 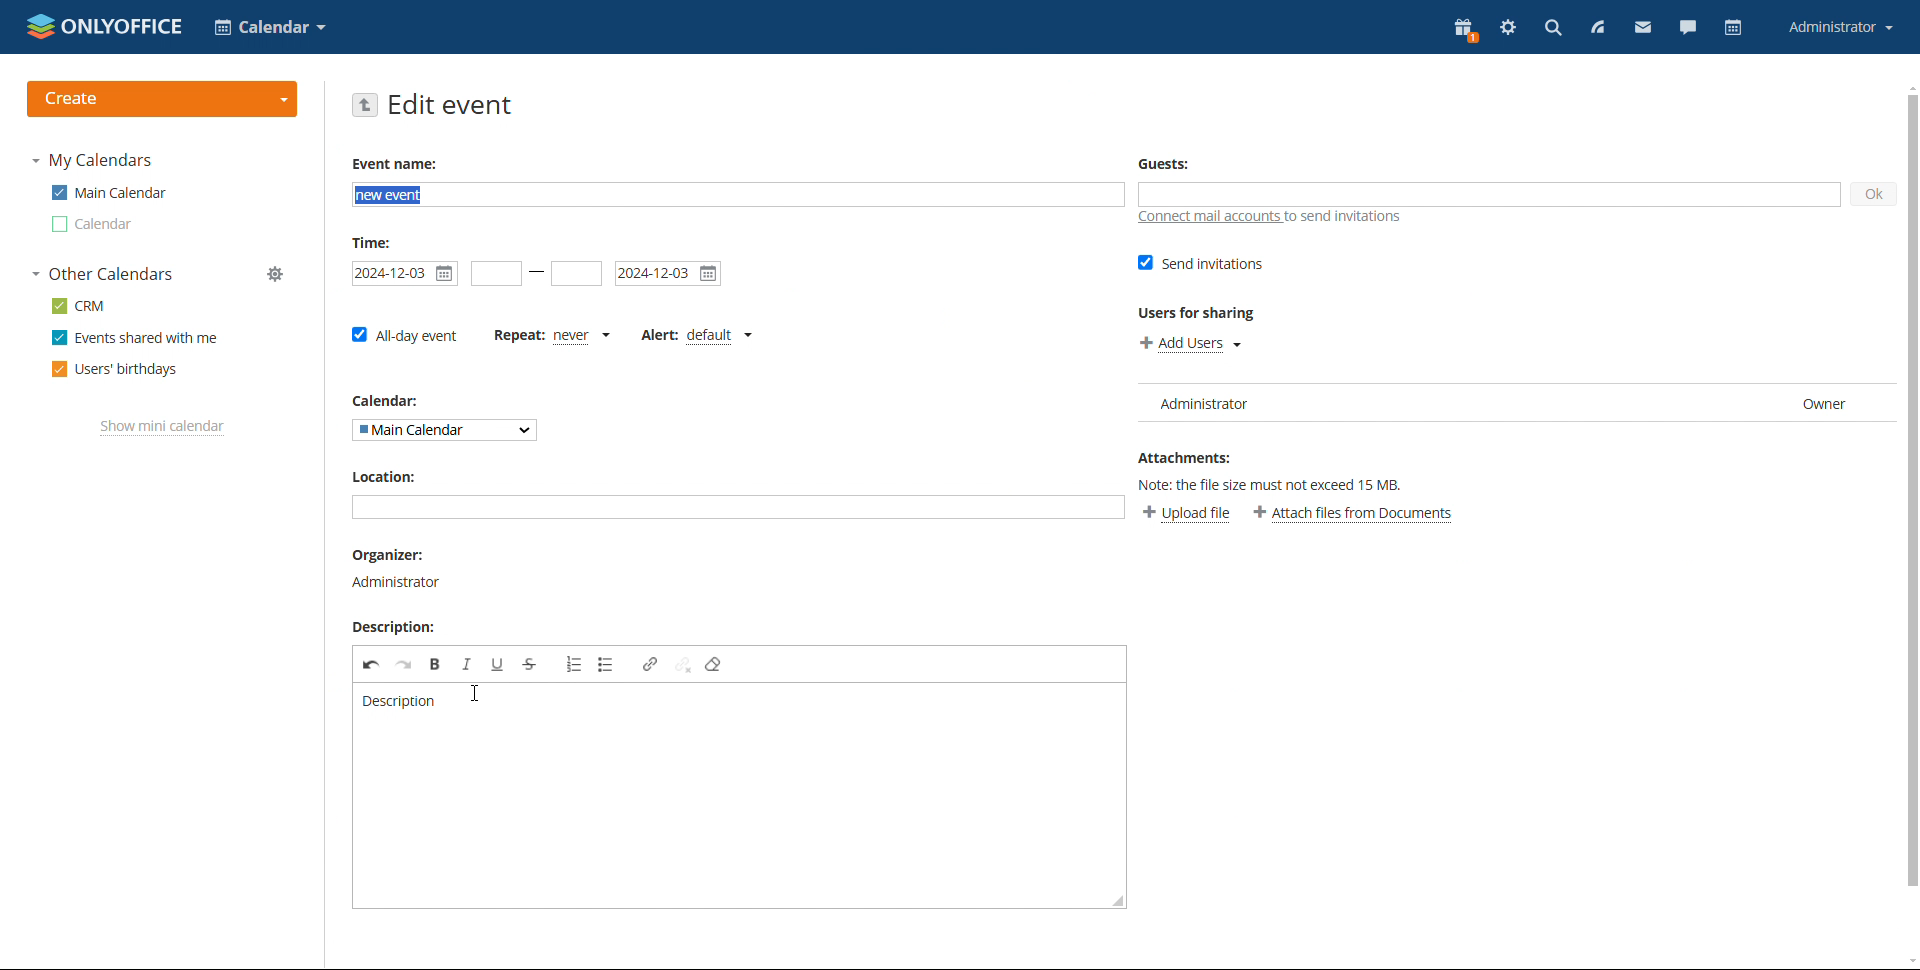 What do you see at coordinates (574, 664) in the screenshot?
I see `insert/remove numbered list` at bounding box center [574, 664].